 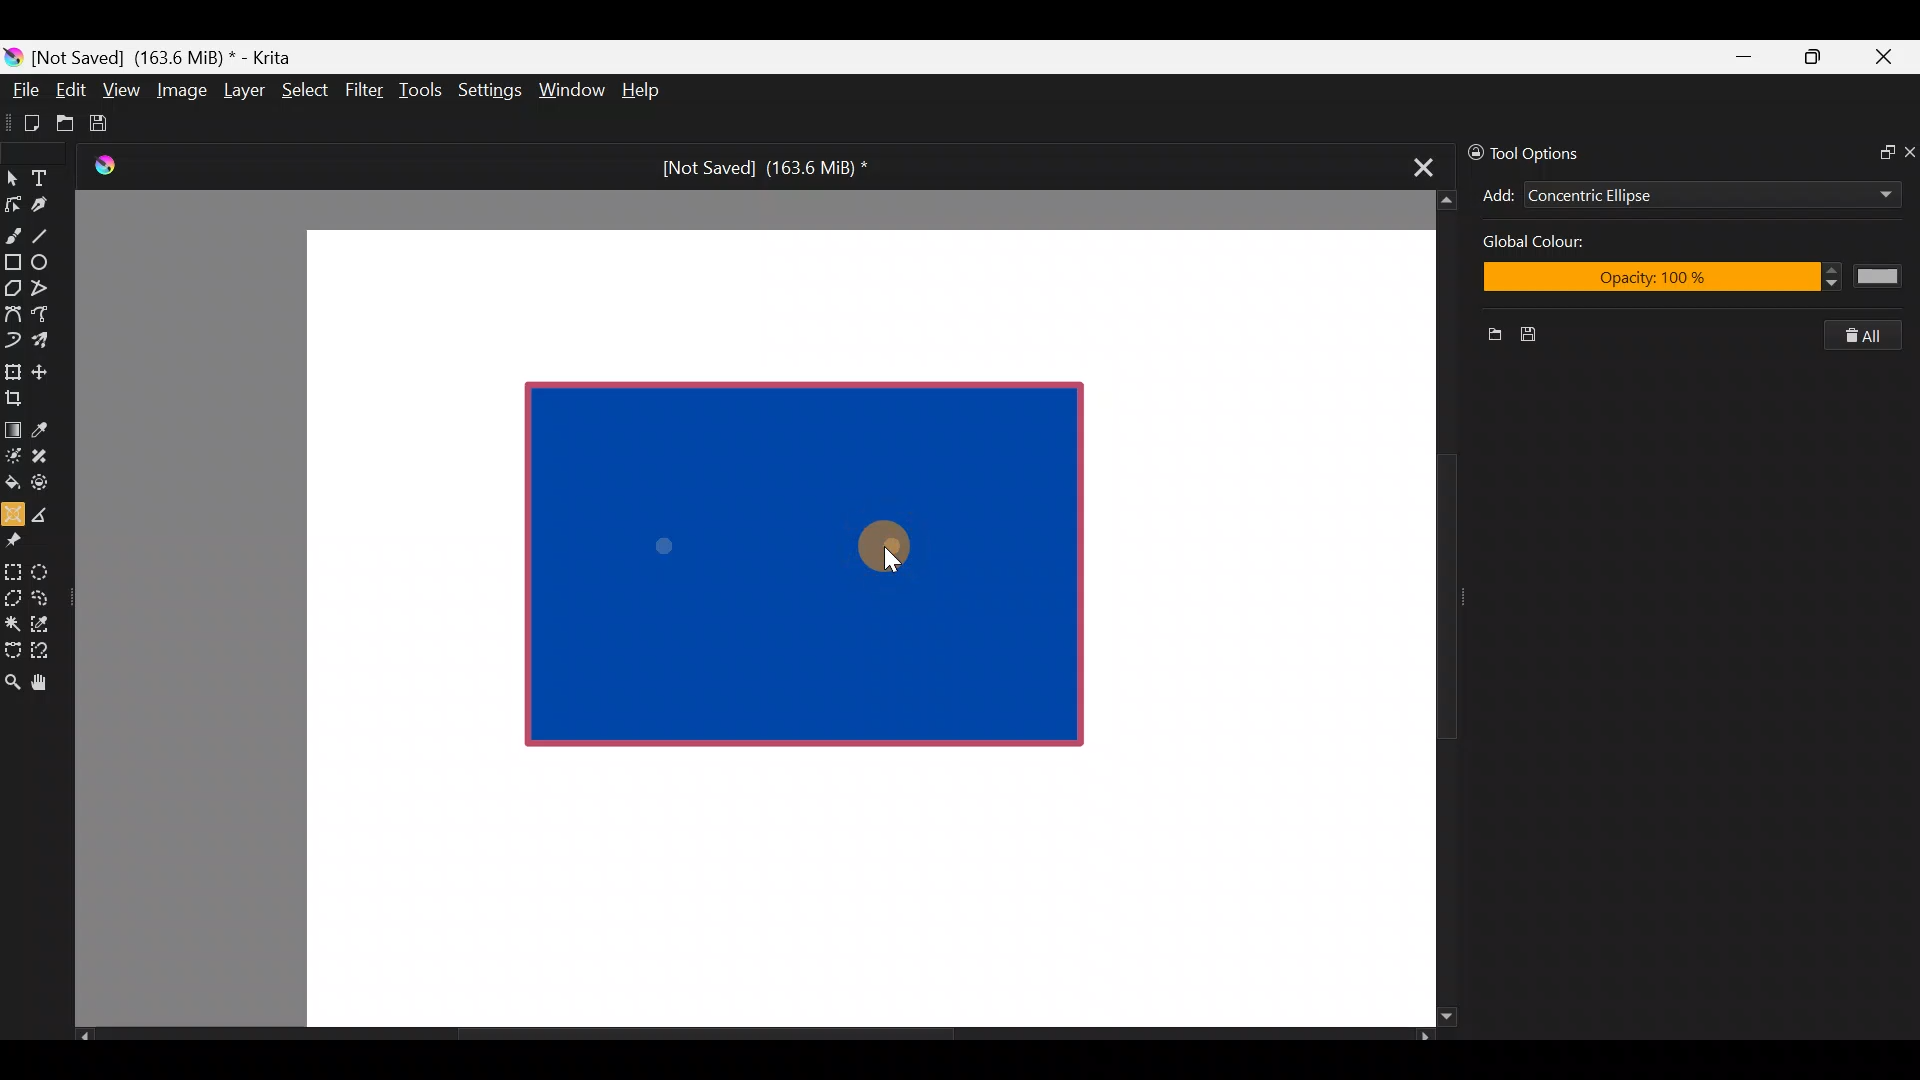 I want to click on Edit, so click(x=70, y=93).